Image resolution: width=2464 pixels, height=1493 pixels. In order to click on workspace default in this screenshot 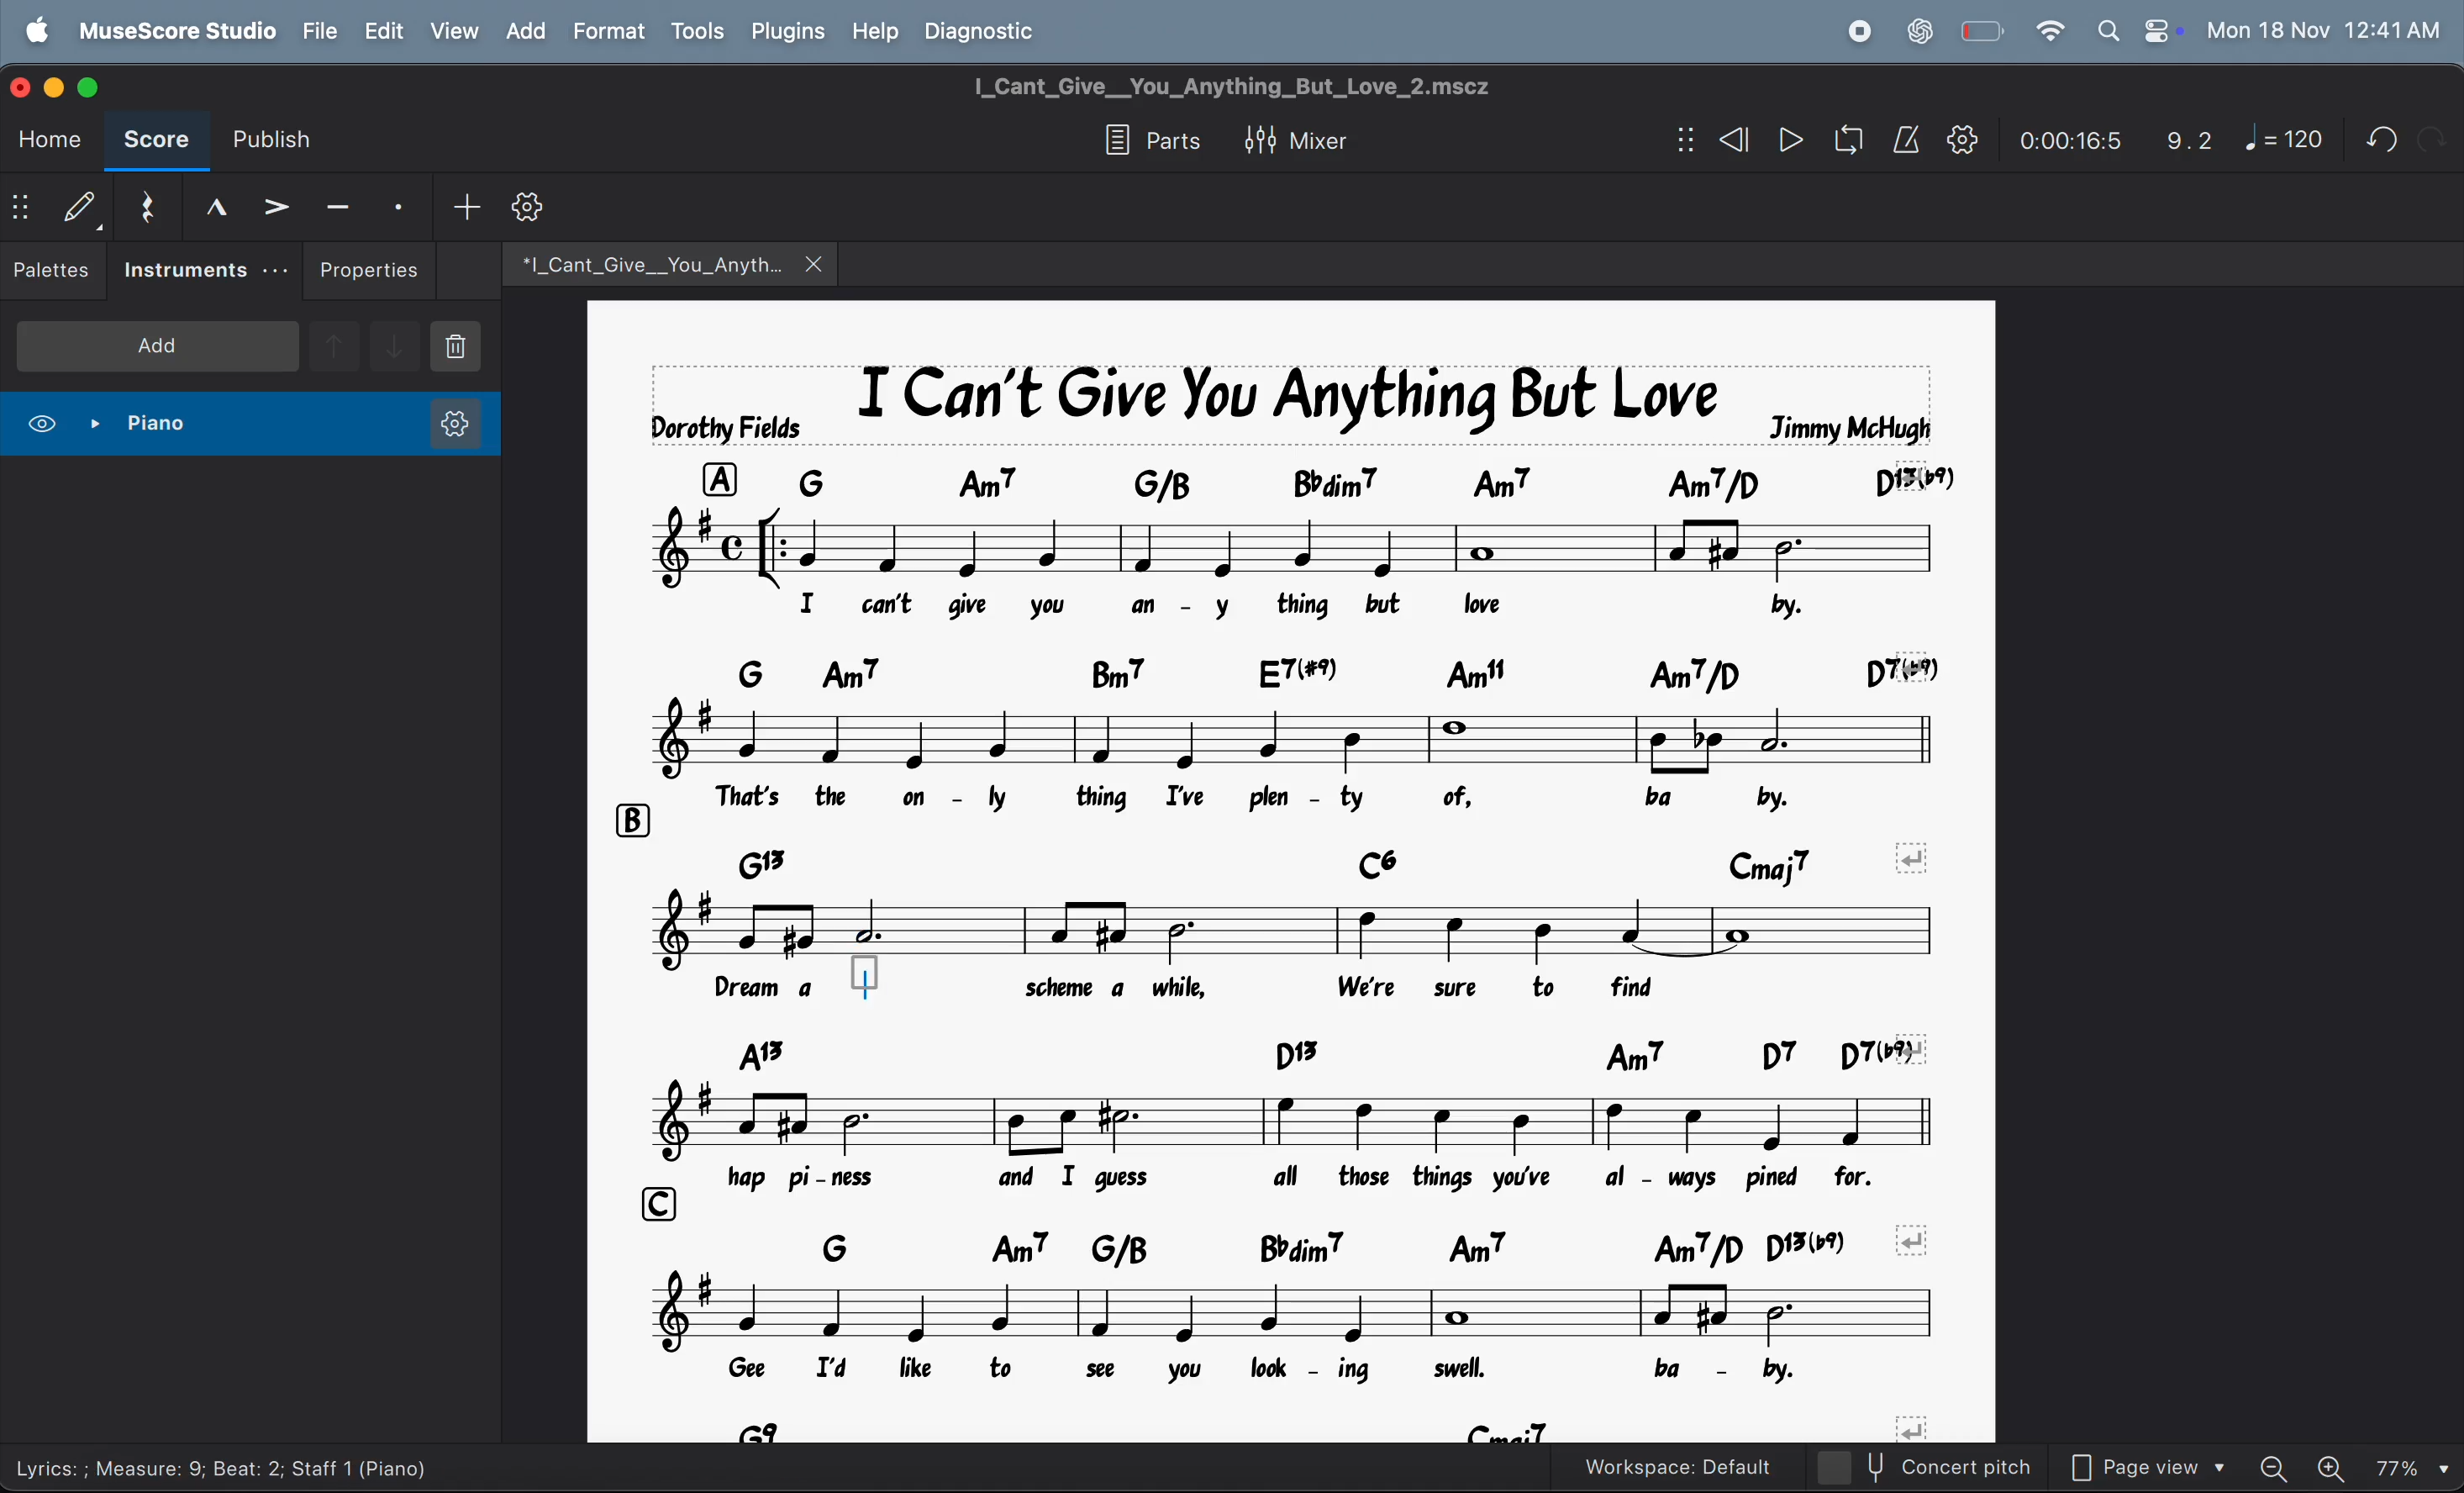, I will do `click(1668, 1466)`.